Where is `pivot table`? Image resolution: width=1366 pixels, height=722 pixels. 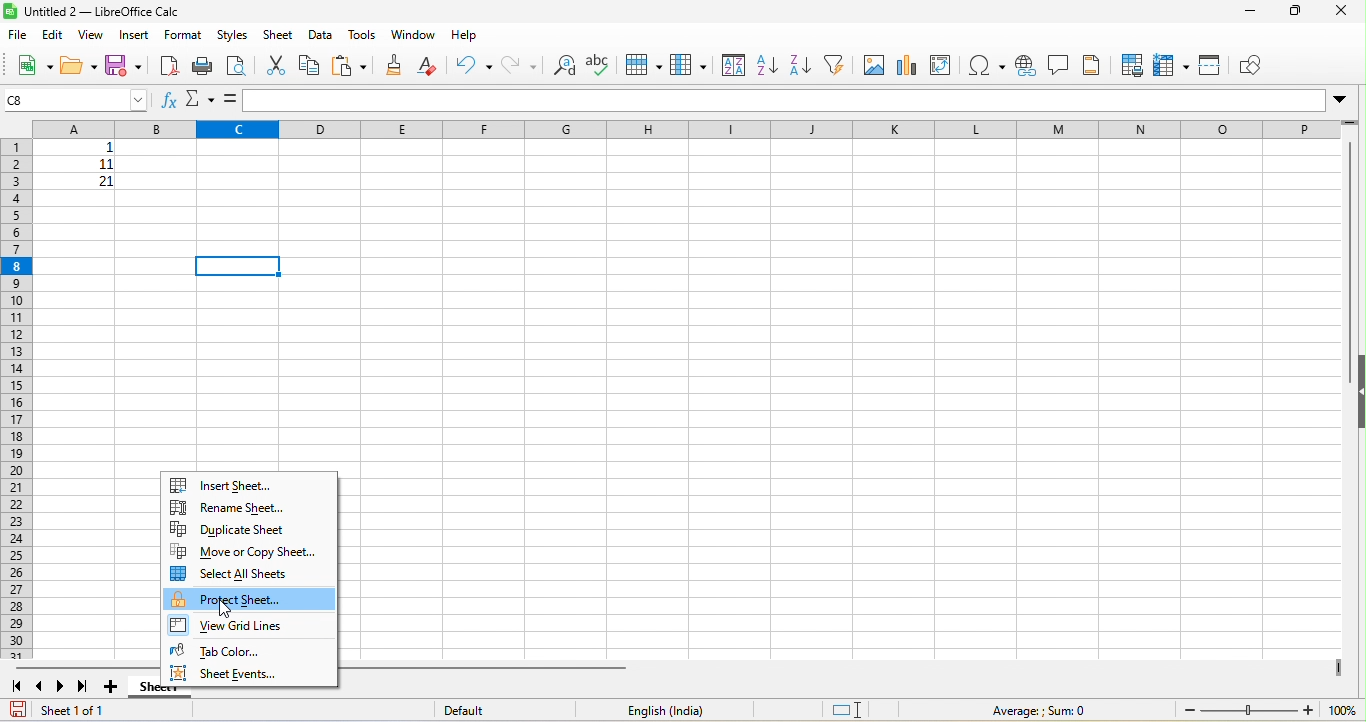
pivot table is located at coordinates (942, 64).